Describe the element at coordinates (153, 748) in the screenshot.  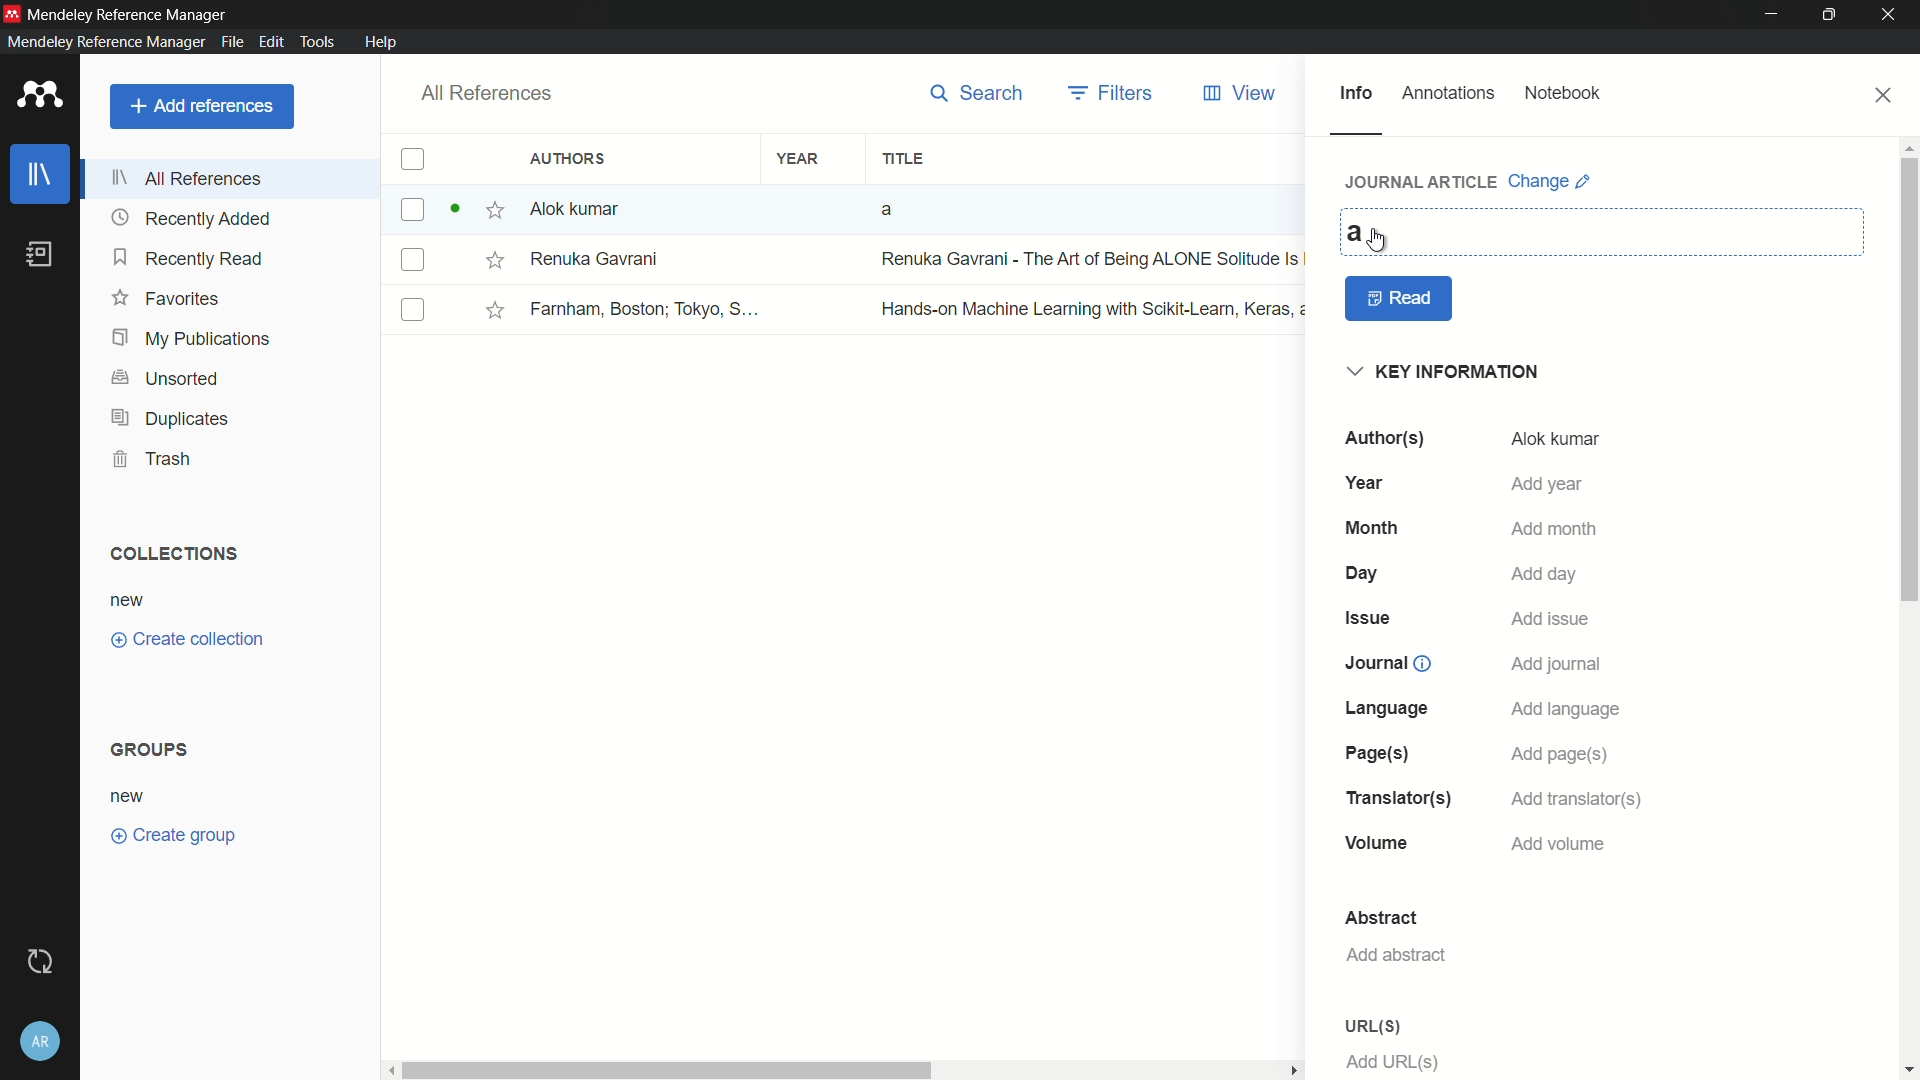
I see `groups` at that location.